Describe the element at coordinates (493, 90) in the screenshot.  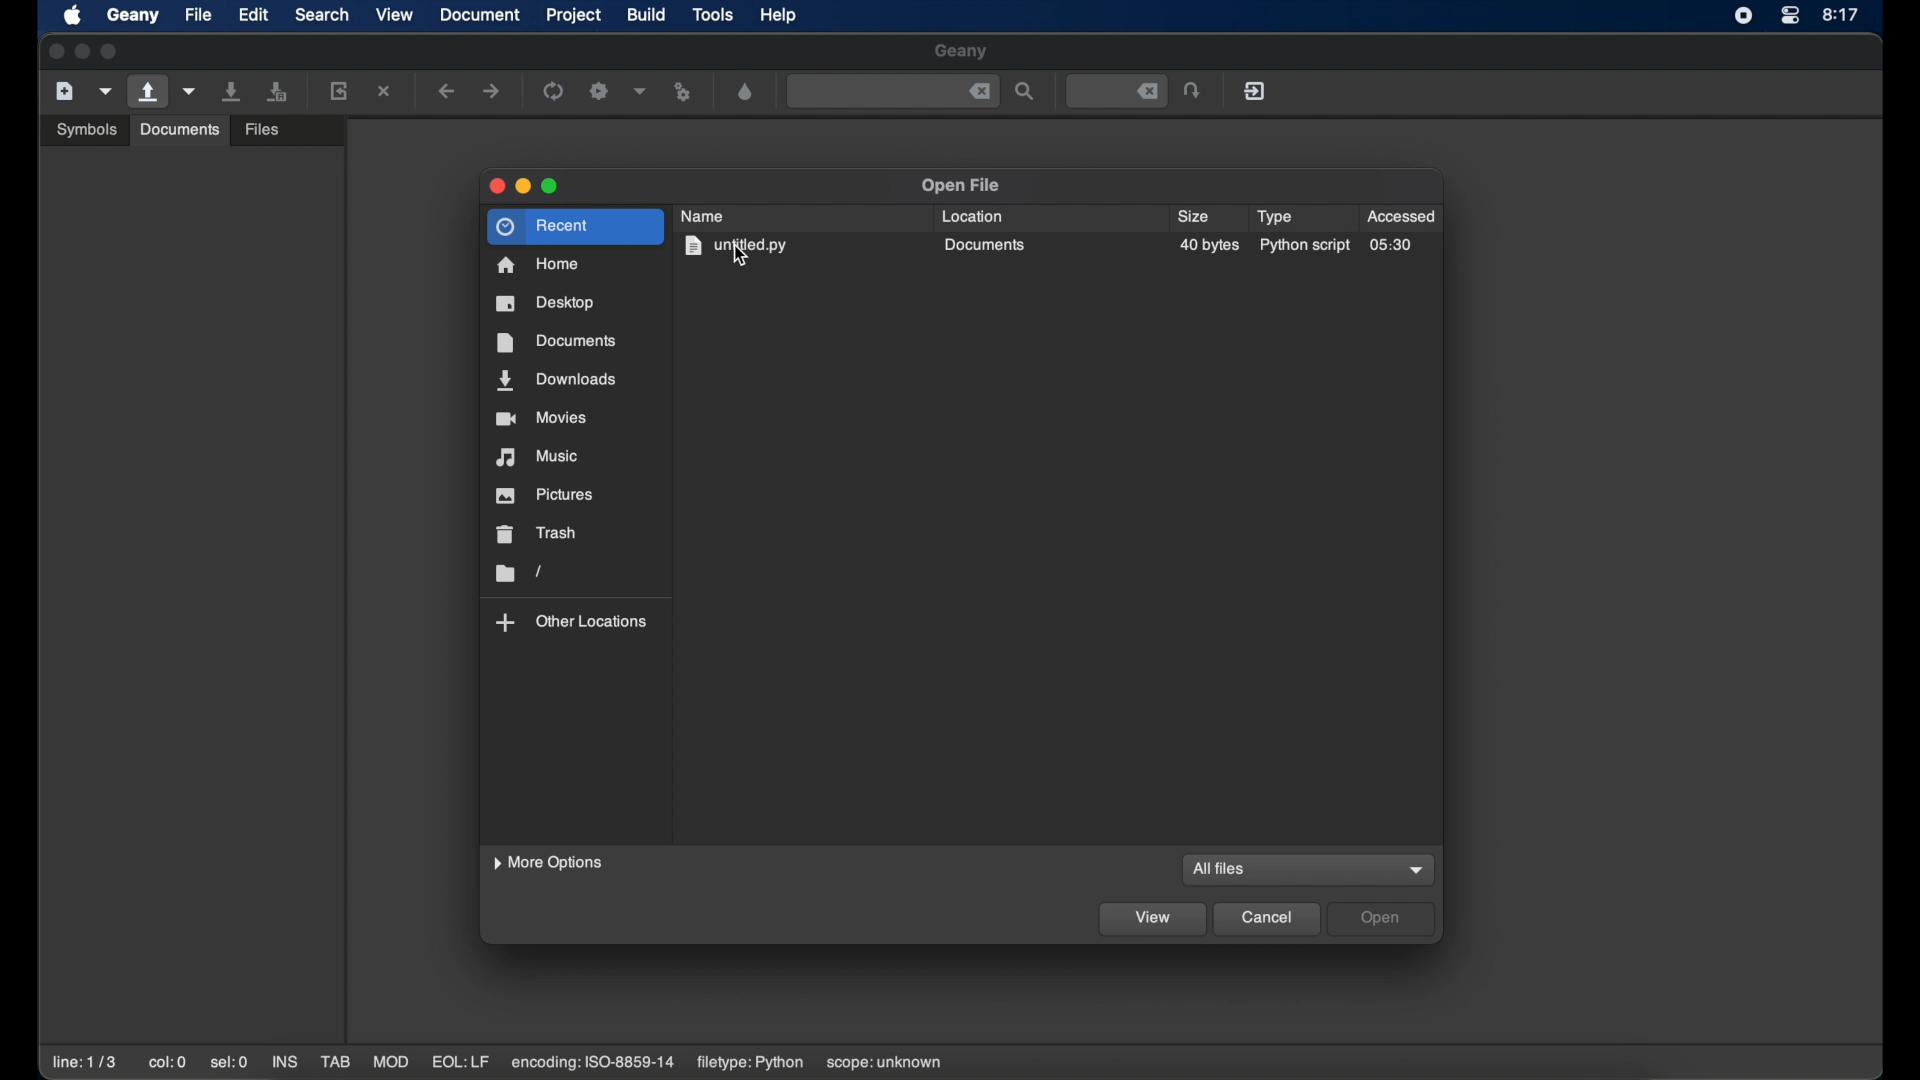
I see `navigate forward a location` at that location.